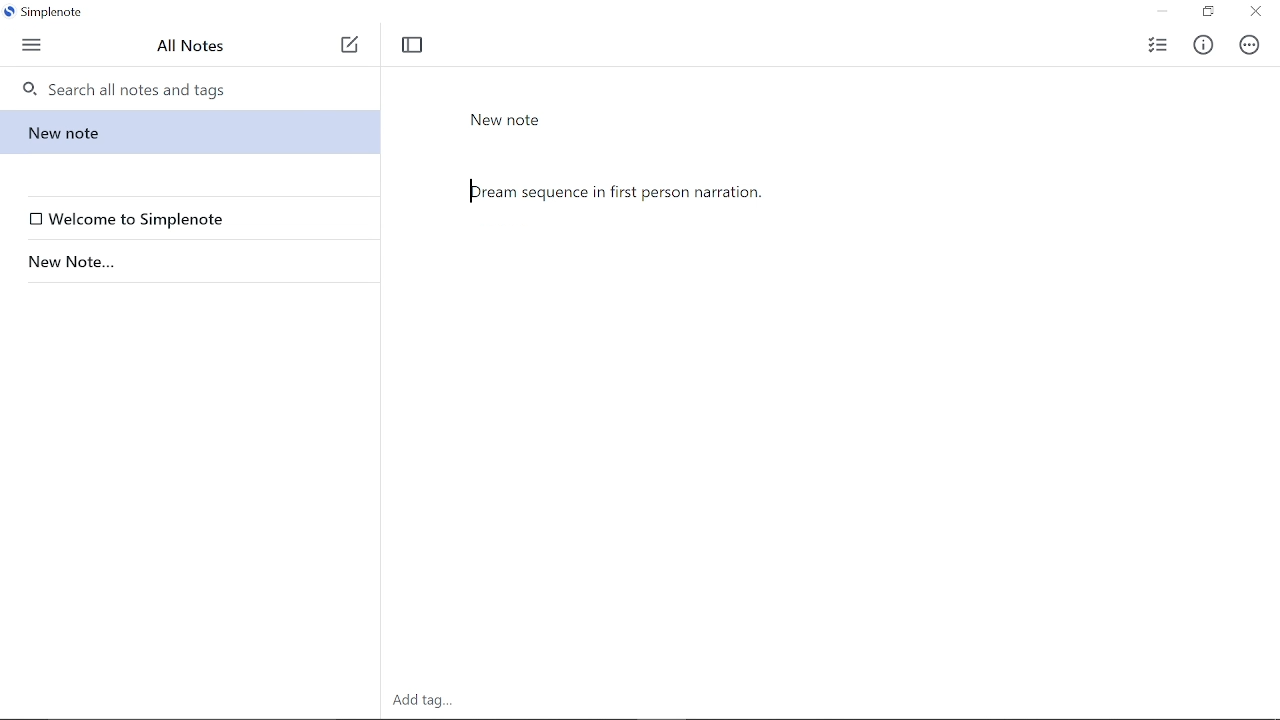 This screenshot has width=1280, height=720. I want to click on Info, so click(1208, 42).